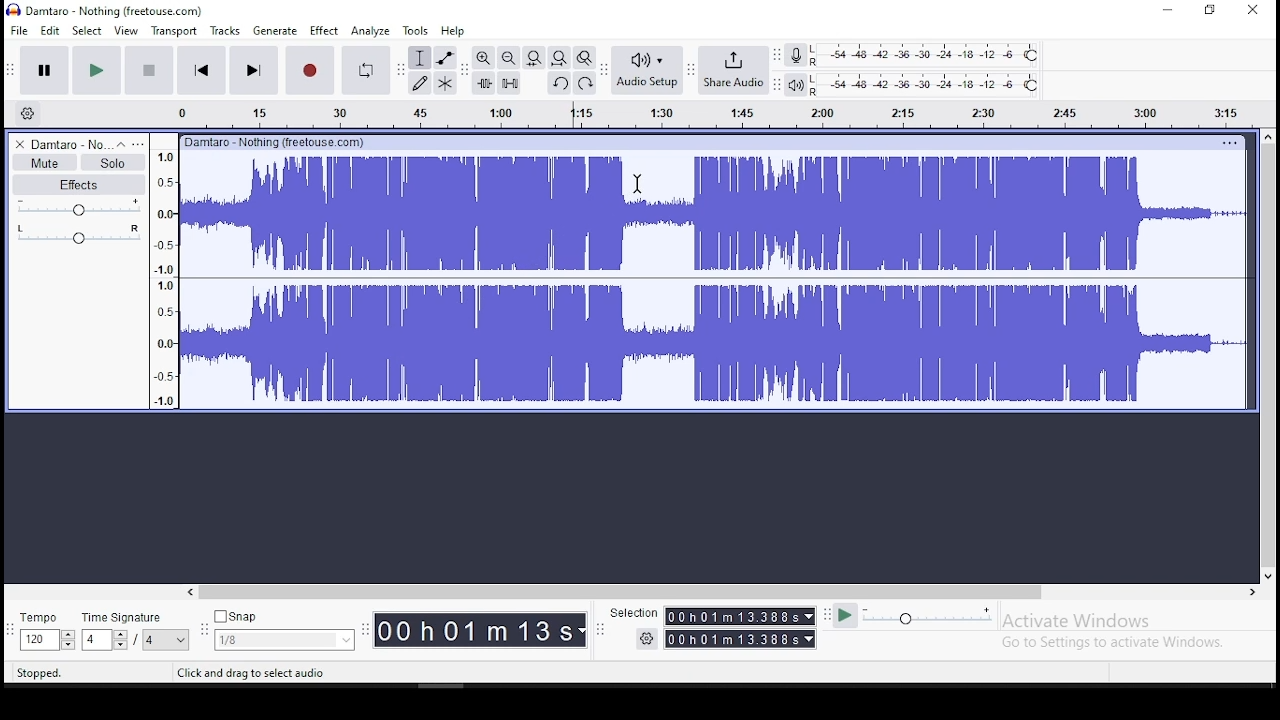  I want to click on play at speed, so click(846, 617).